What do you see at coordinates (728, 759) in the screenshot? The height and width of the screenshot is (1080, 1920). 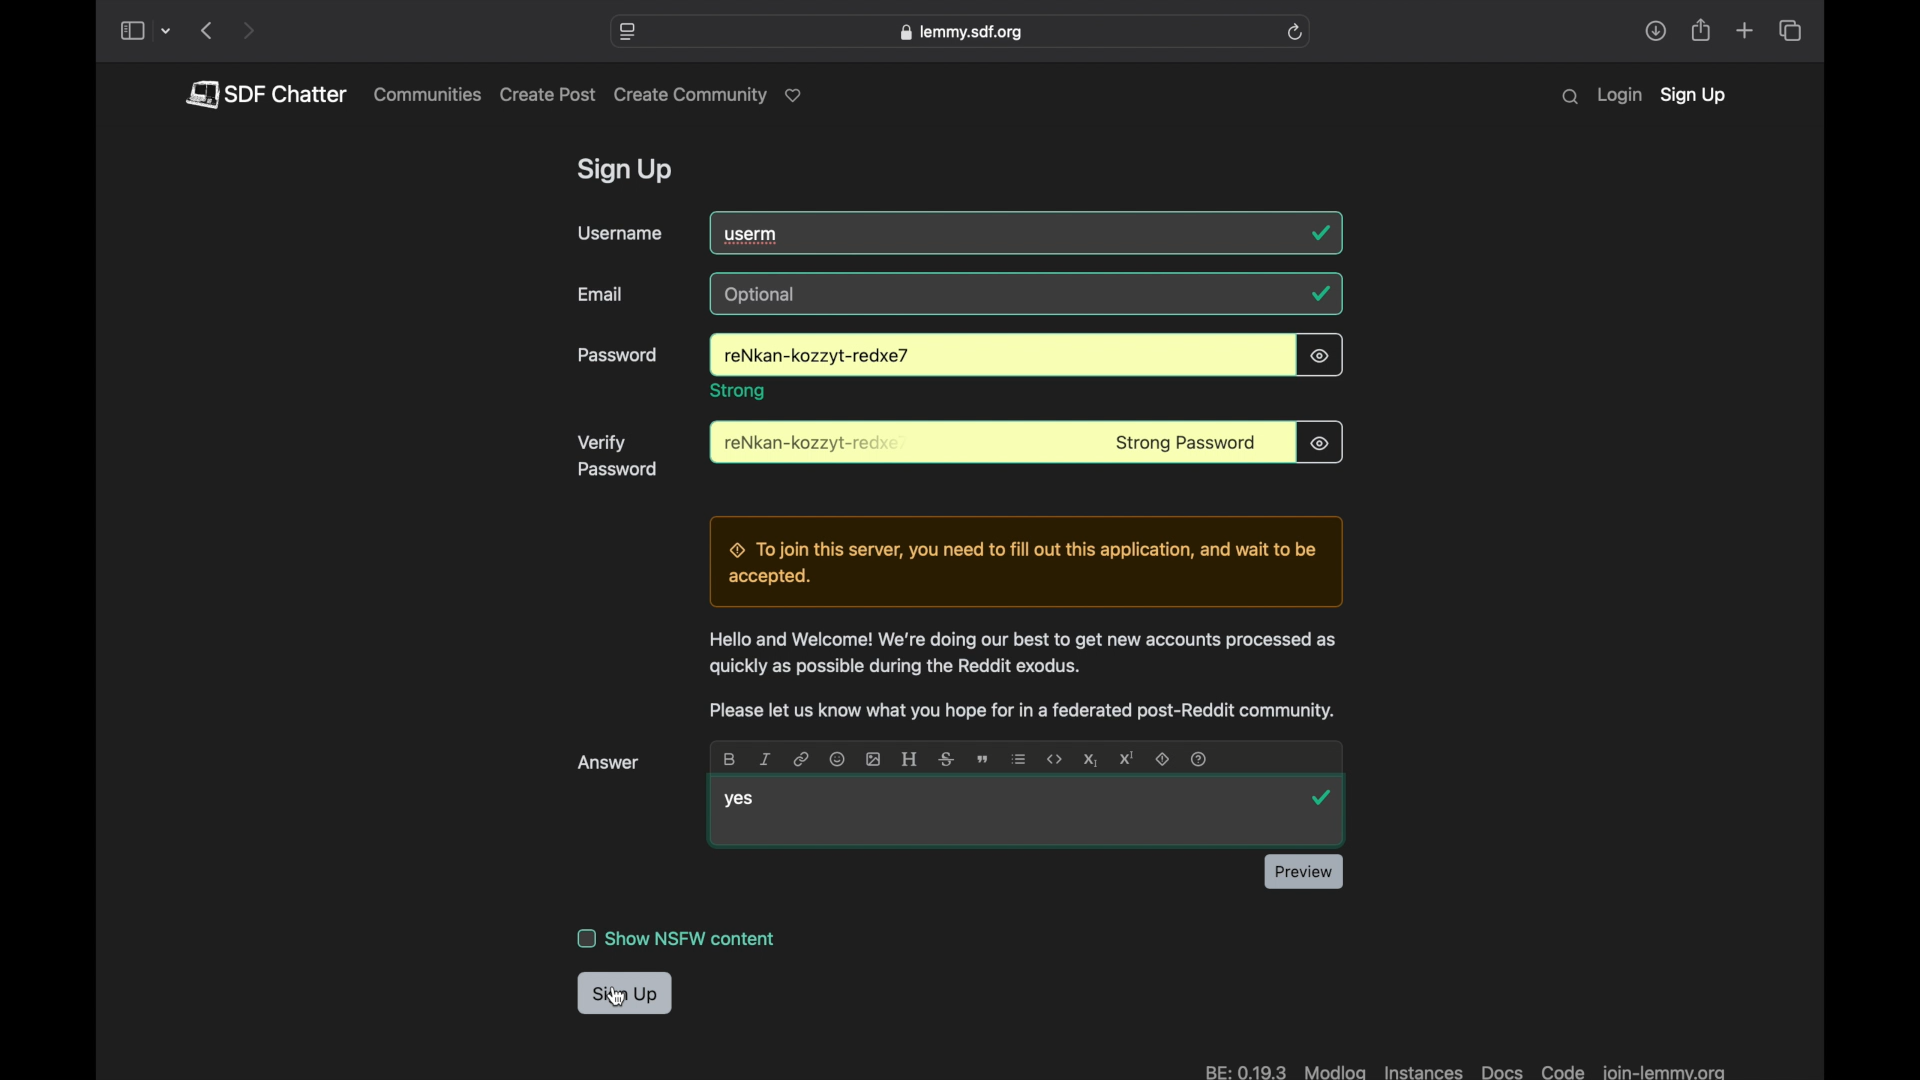 I see `bold` at bounding box center [728, 759].